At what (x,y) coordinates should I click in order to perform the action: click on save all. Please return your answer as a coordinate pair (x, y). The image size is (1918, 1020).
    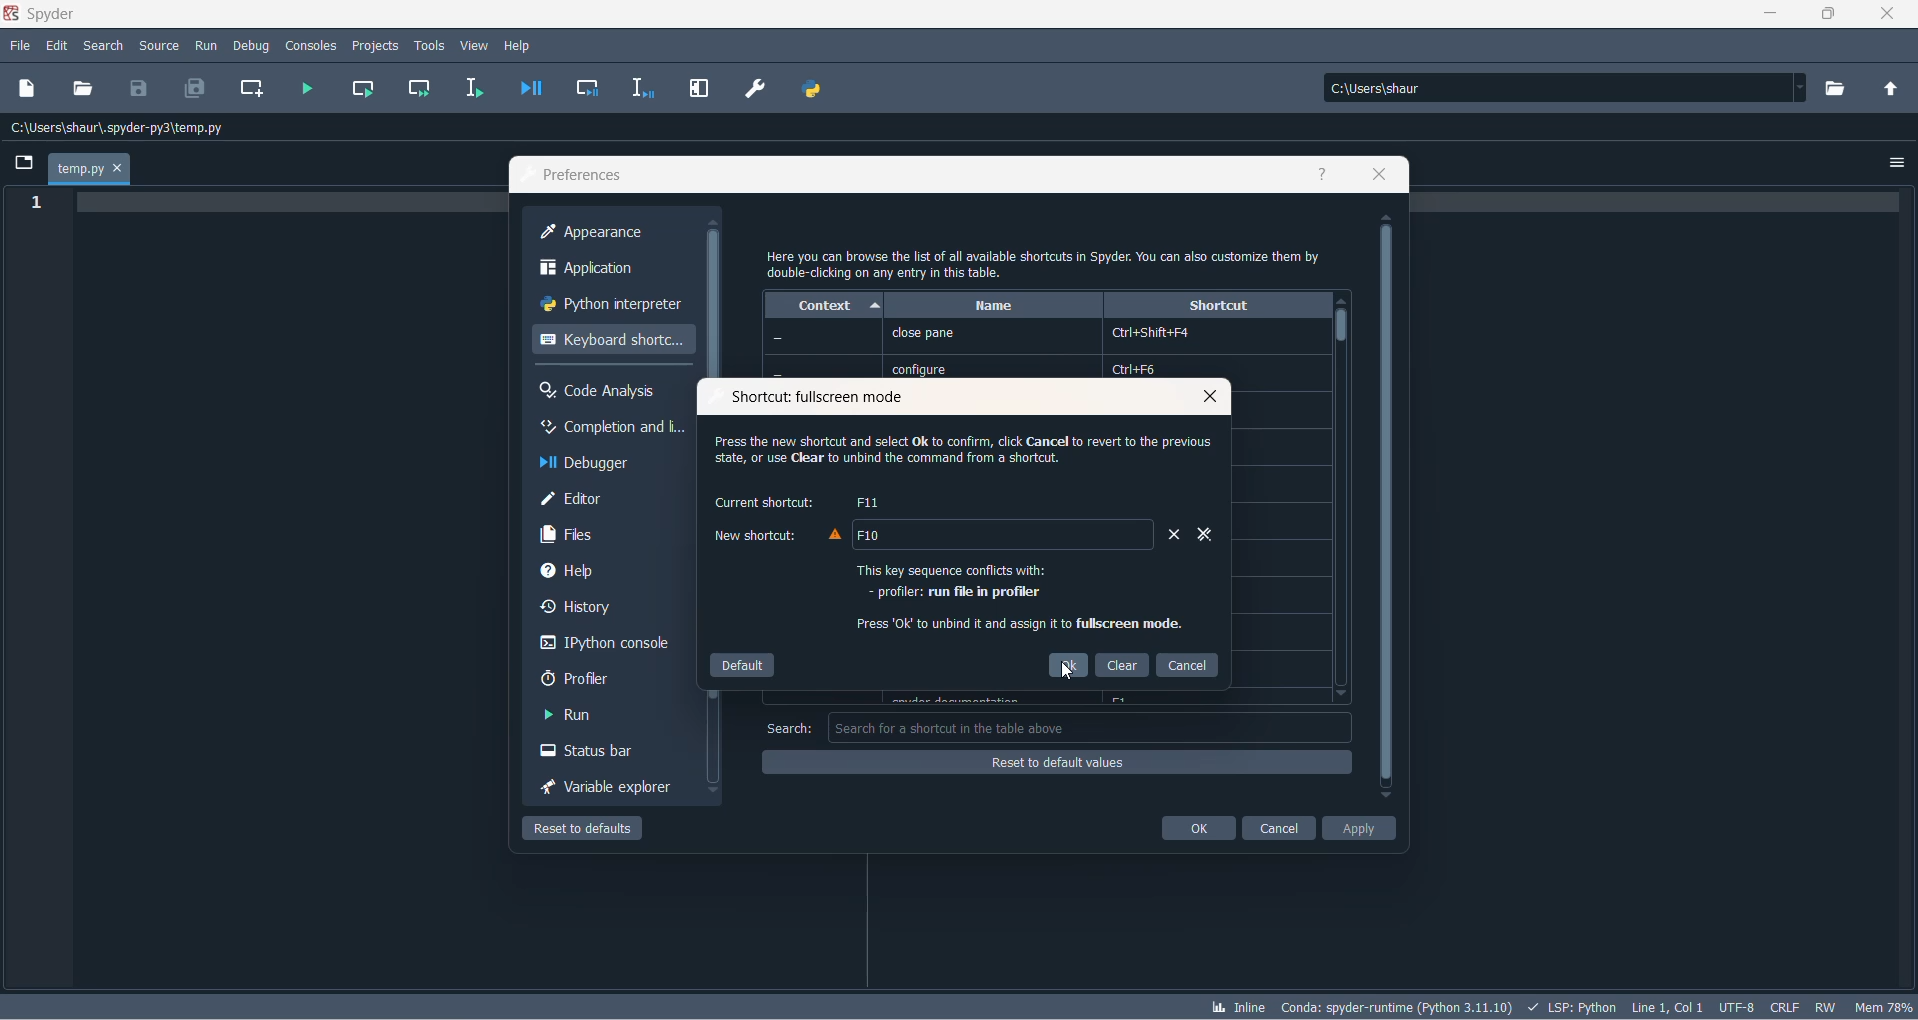
    Looking at the image, I should click on (192, 90).